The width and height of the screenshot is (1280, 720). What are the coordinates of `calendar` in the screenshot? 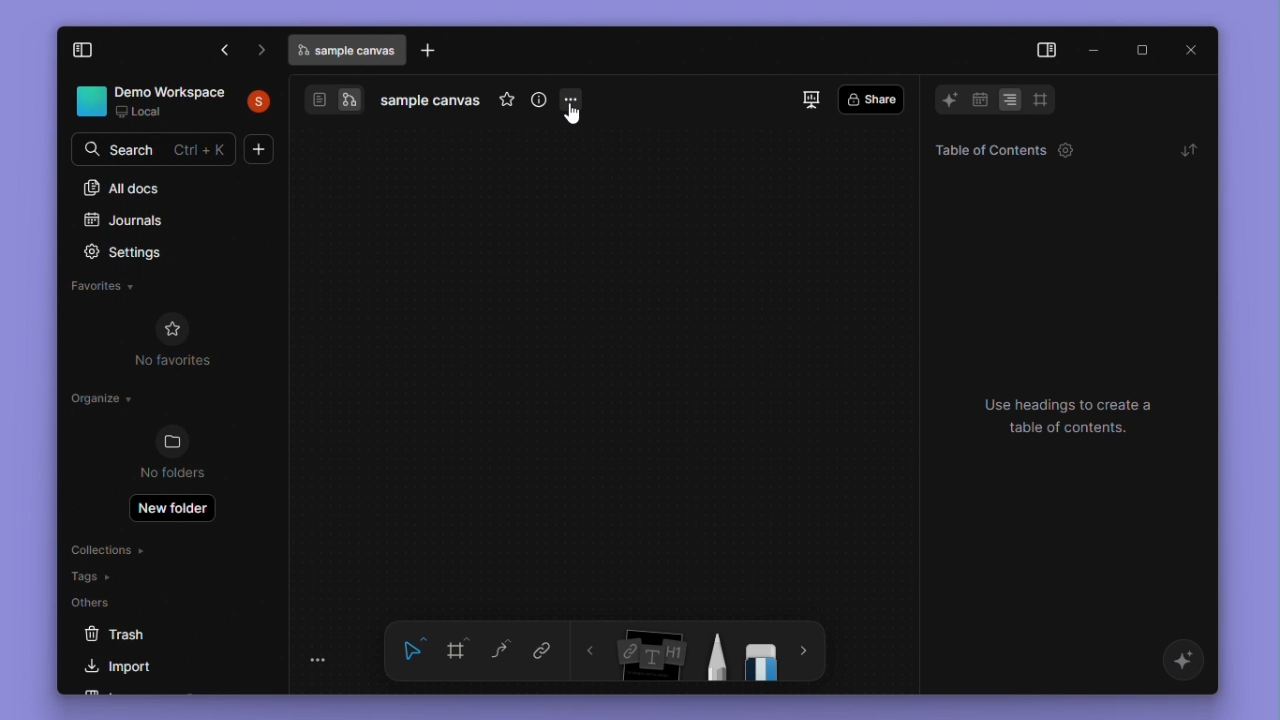 It's located at (979, 102).